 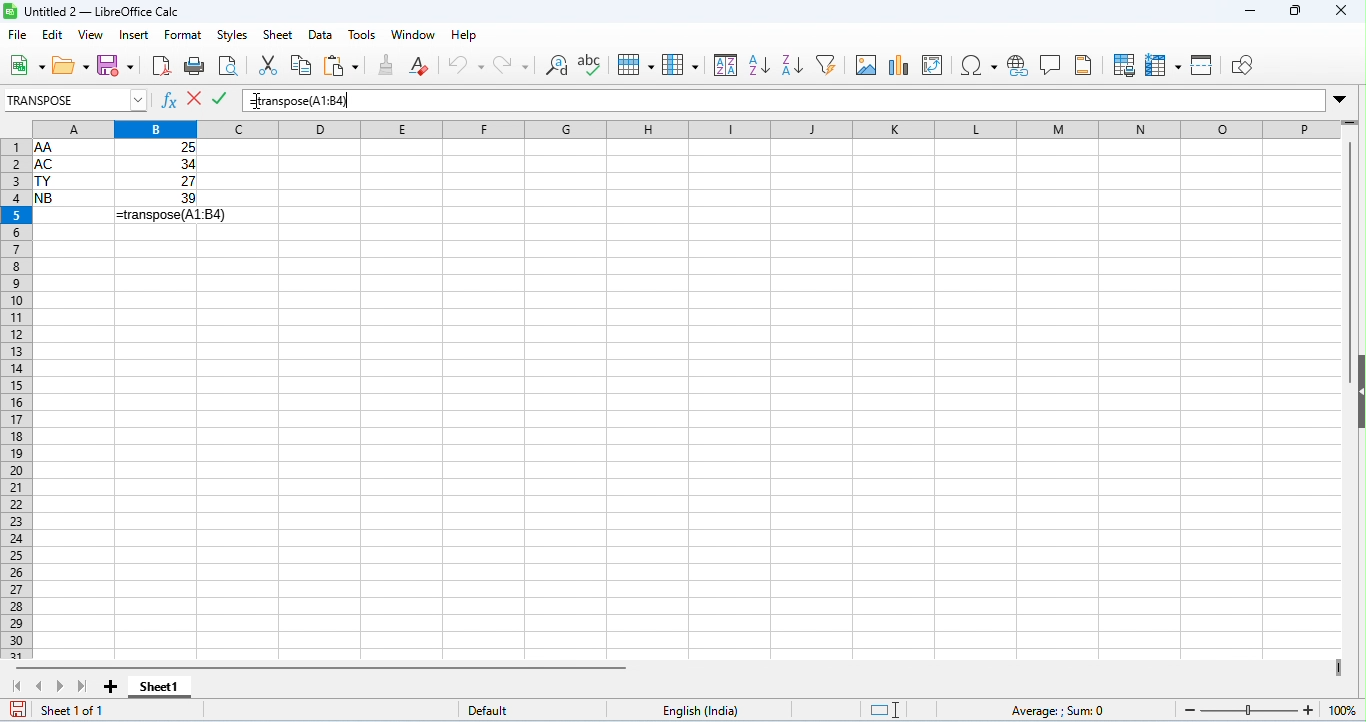 I want to click on title, so click(x=92, y=11).